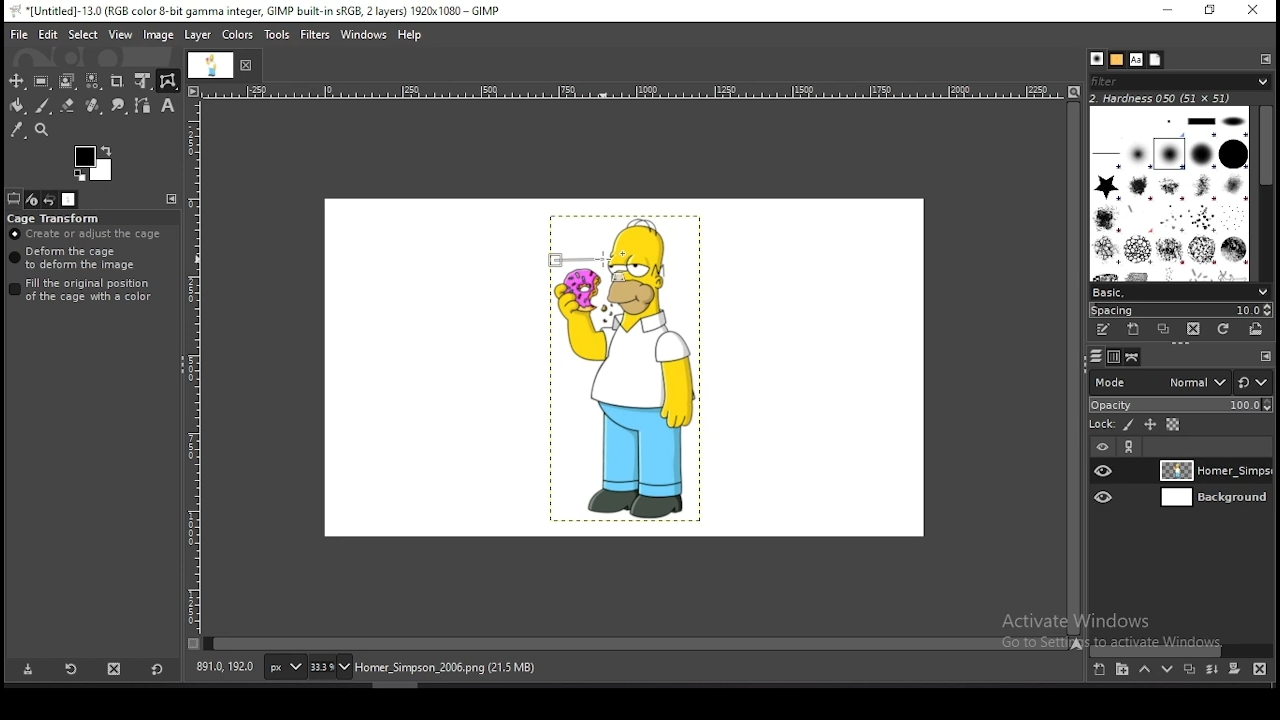 The image size is (1280, 720). I want to click on home_simpsons_2006.png (21.5 mb), so click(444, 669).